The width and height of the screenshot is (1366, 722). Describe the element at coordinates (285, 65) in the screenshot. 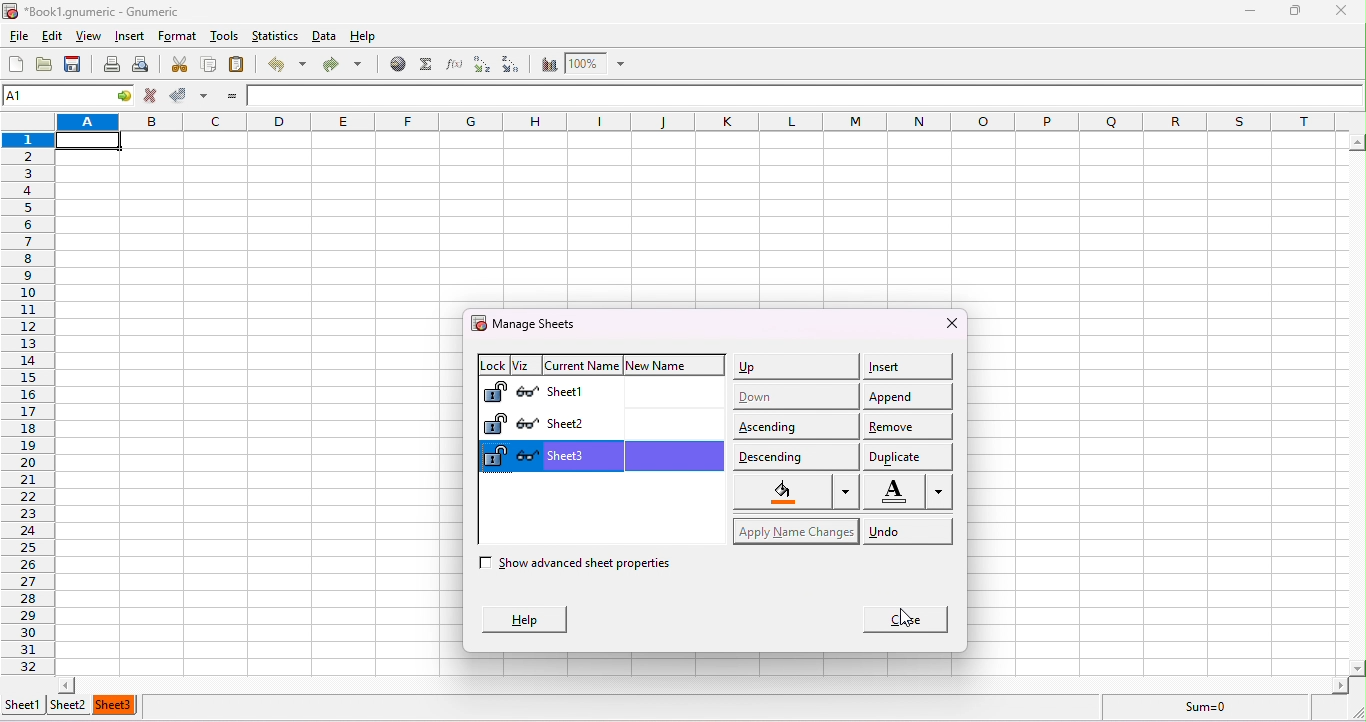

I see `undo` at that location.